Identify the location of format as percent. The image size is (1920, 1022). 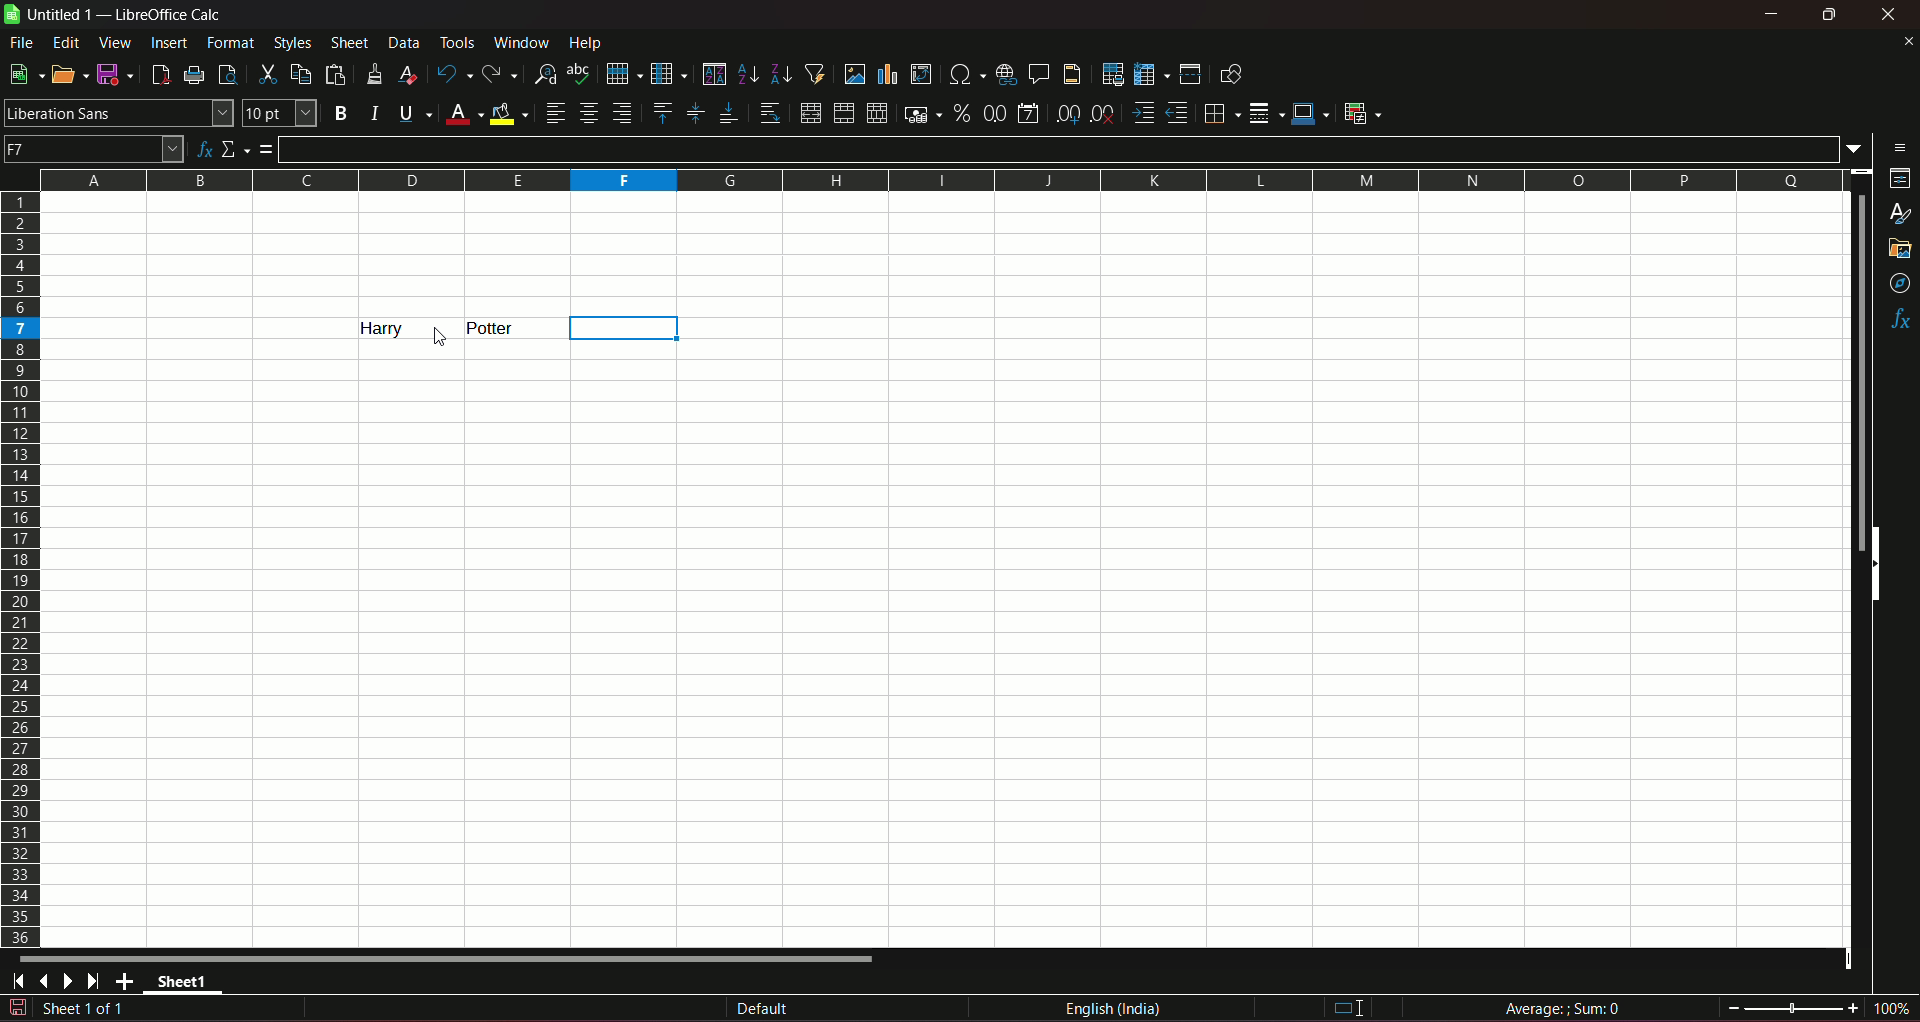
(961, 112).